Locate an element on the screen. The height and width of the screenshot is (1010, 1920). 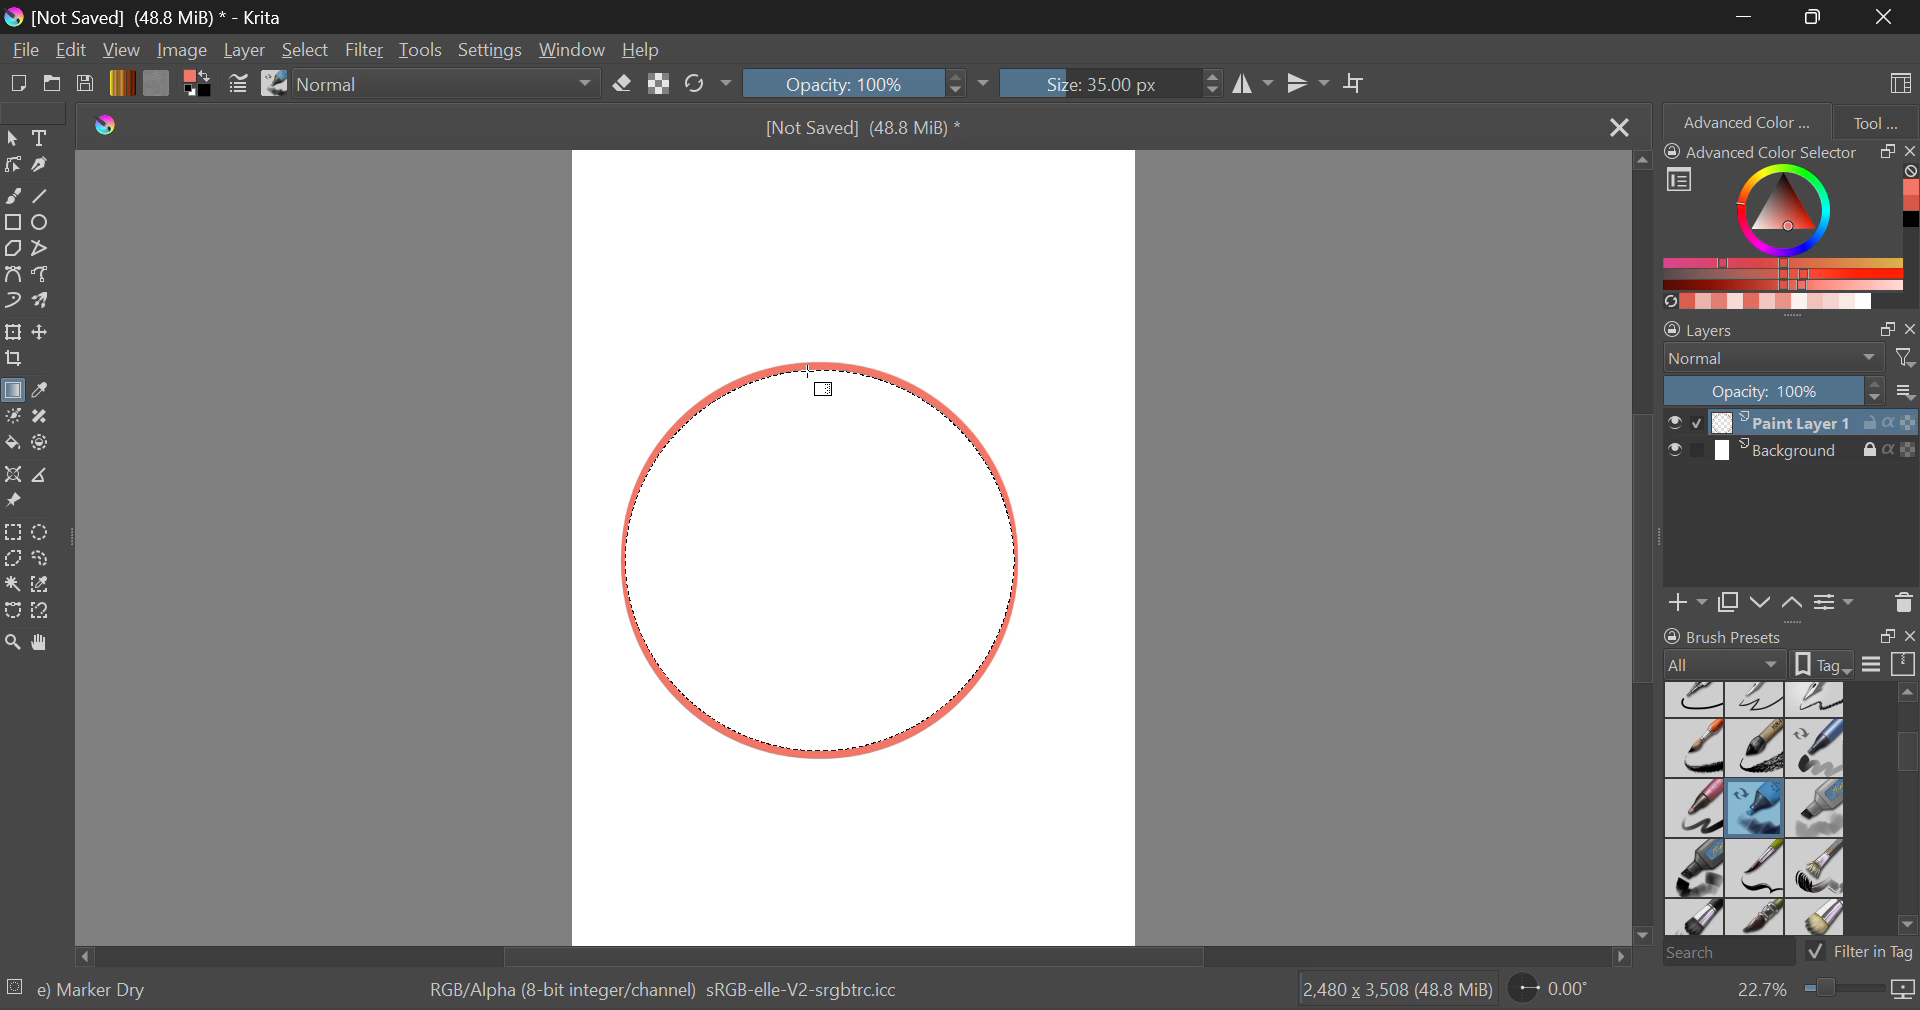
 is located at coordinates (73, 52).